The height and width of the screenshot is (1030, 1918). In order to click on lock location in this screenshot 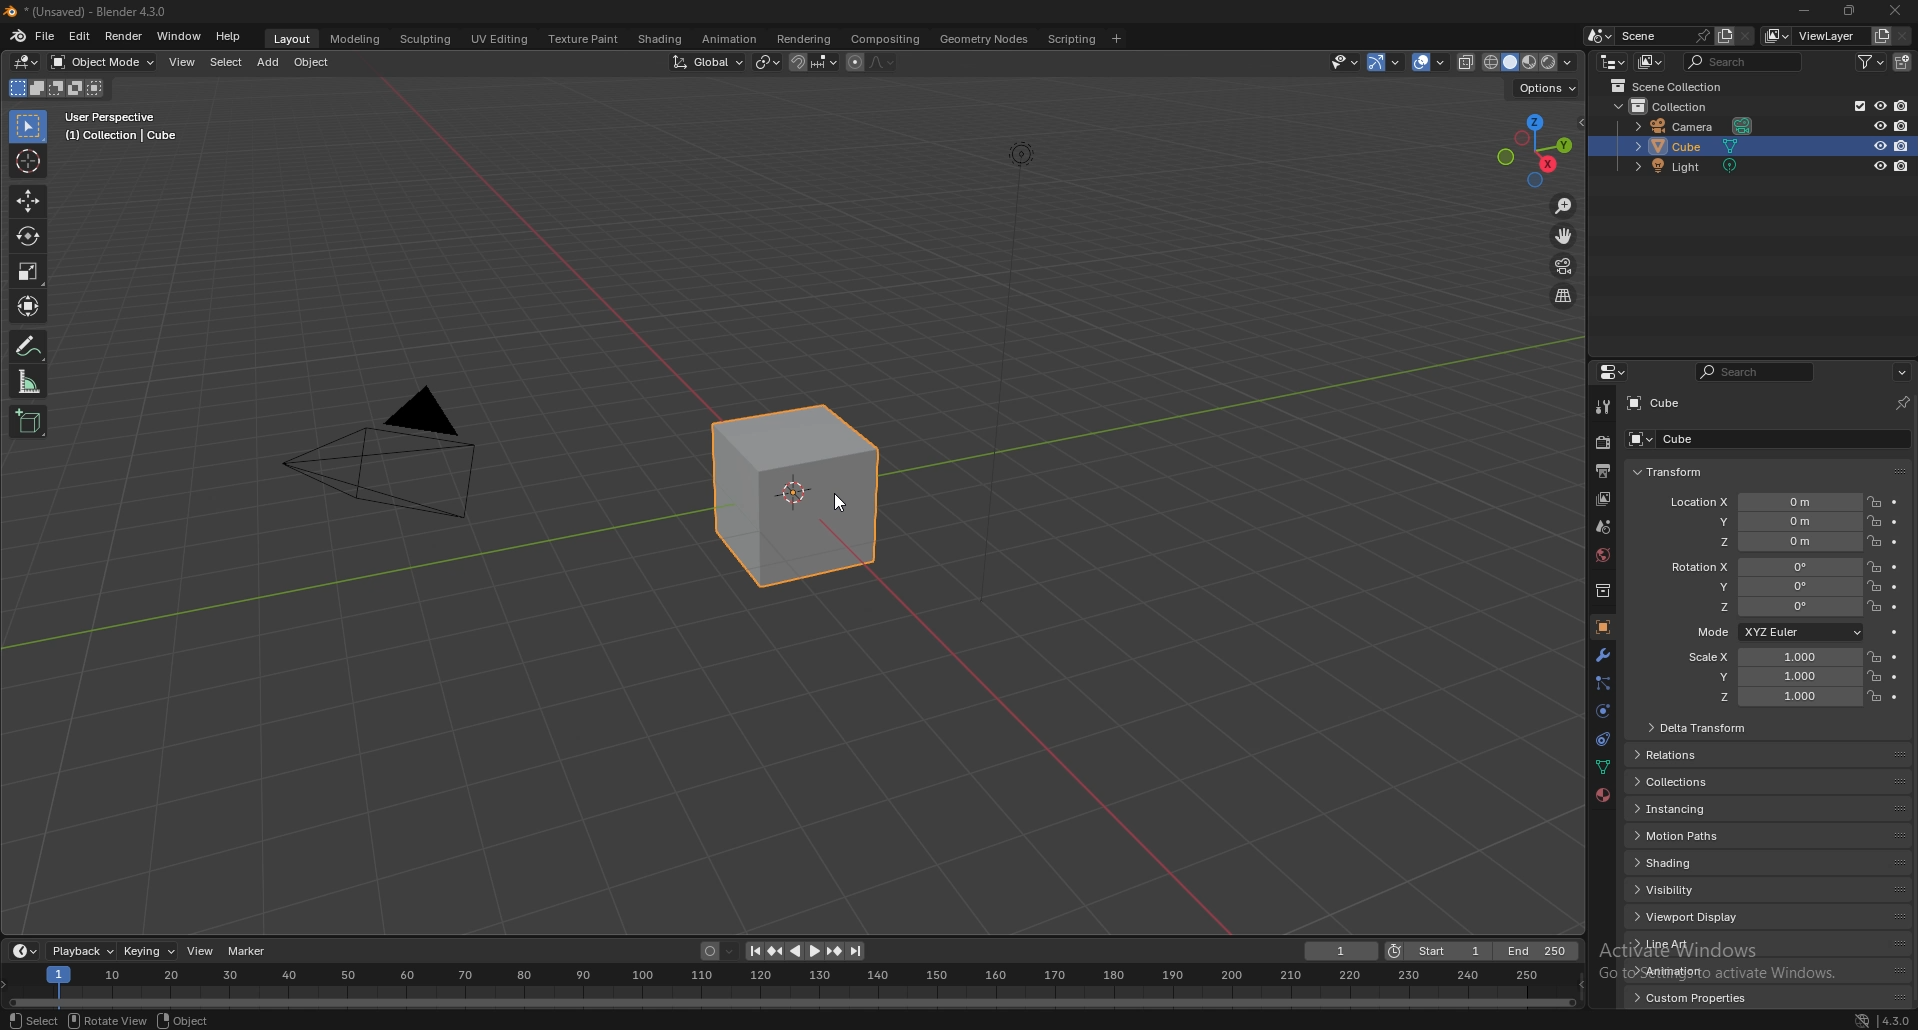, I will do `click(1875, 606)`.